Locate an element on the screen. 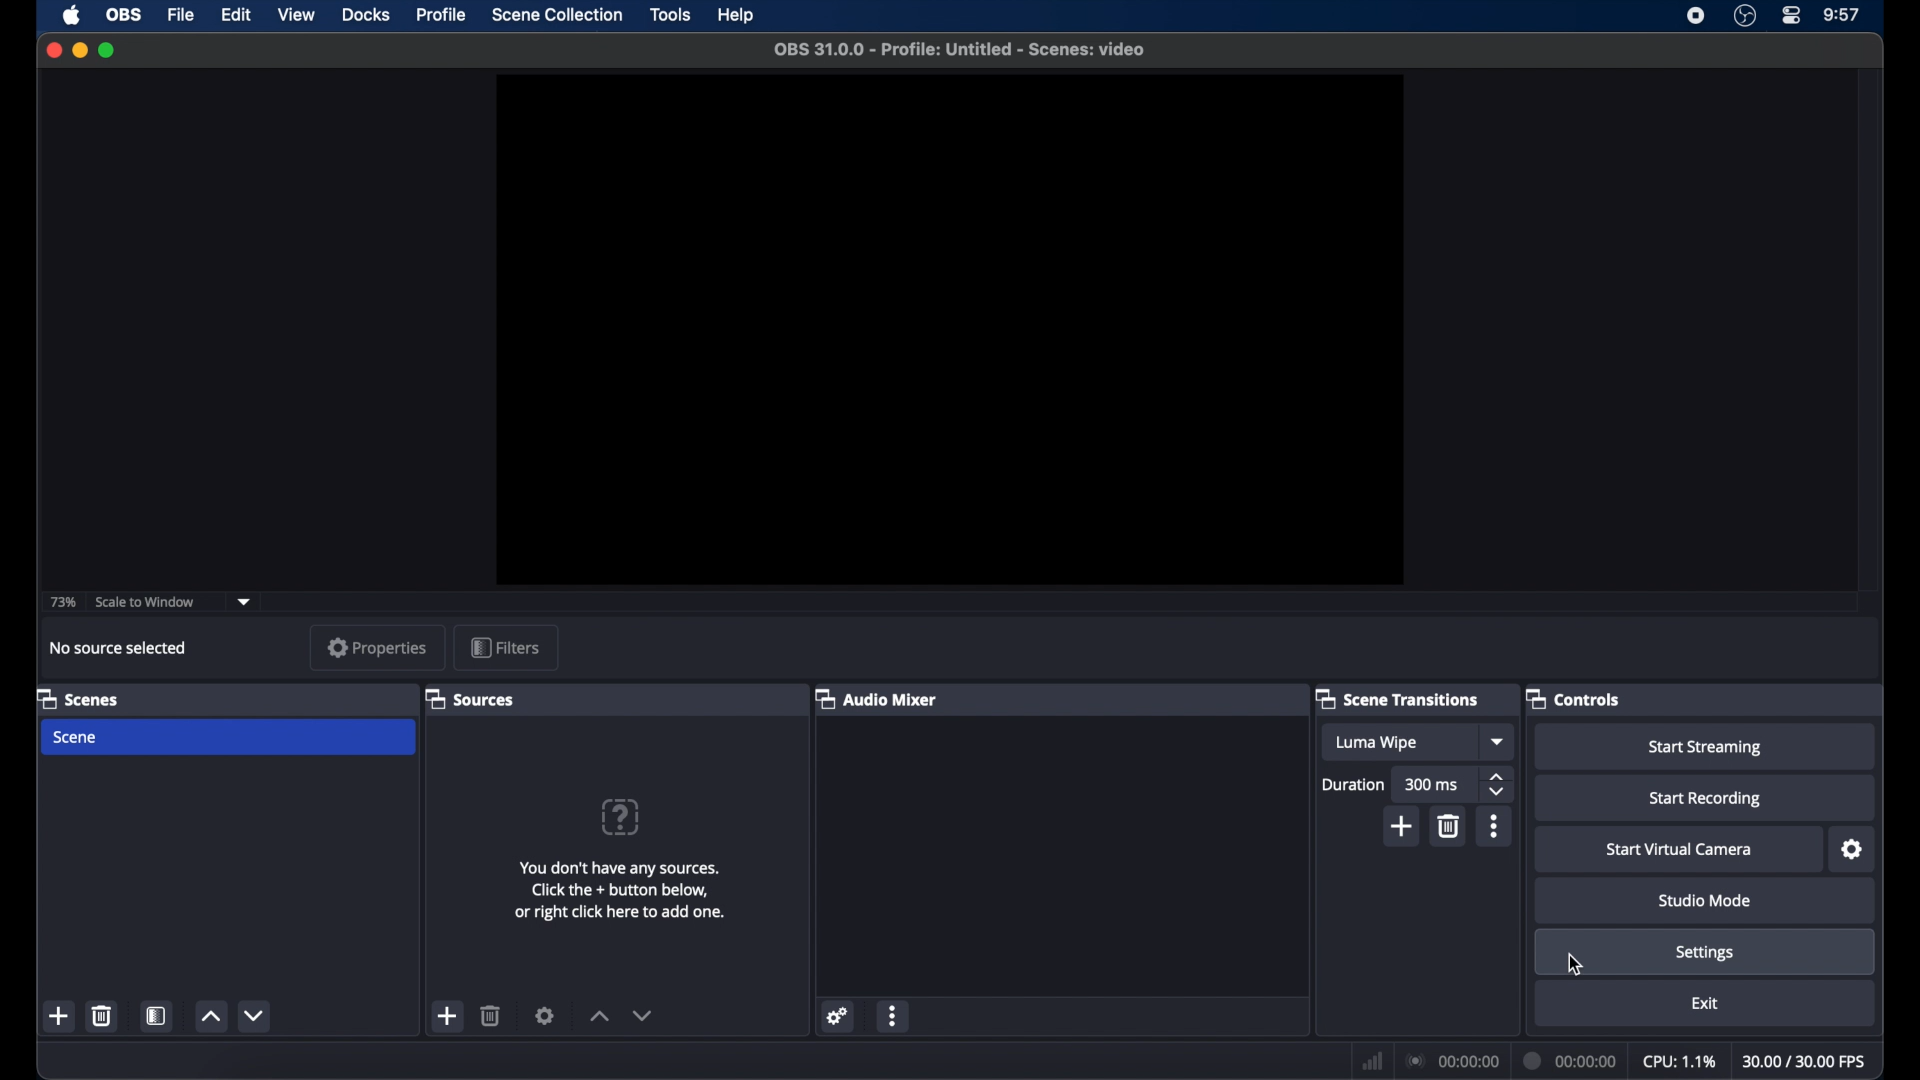 Image resolution: width=1920 pixels, height=1080 pixels. more options is located at coordinates (1495, 826).